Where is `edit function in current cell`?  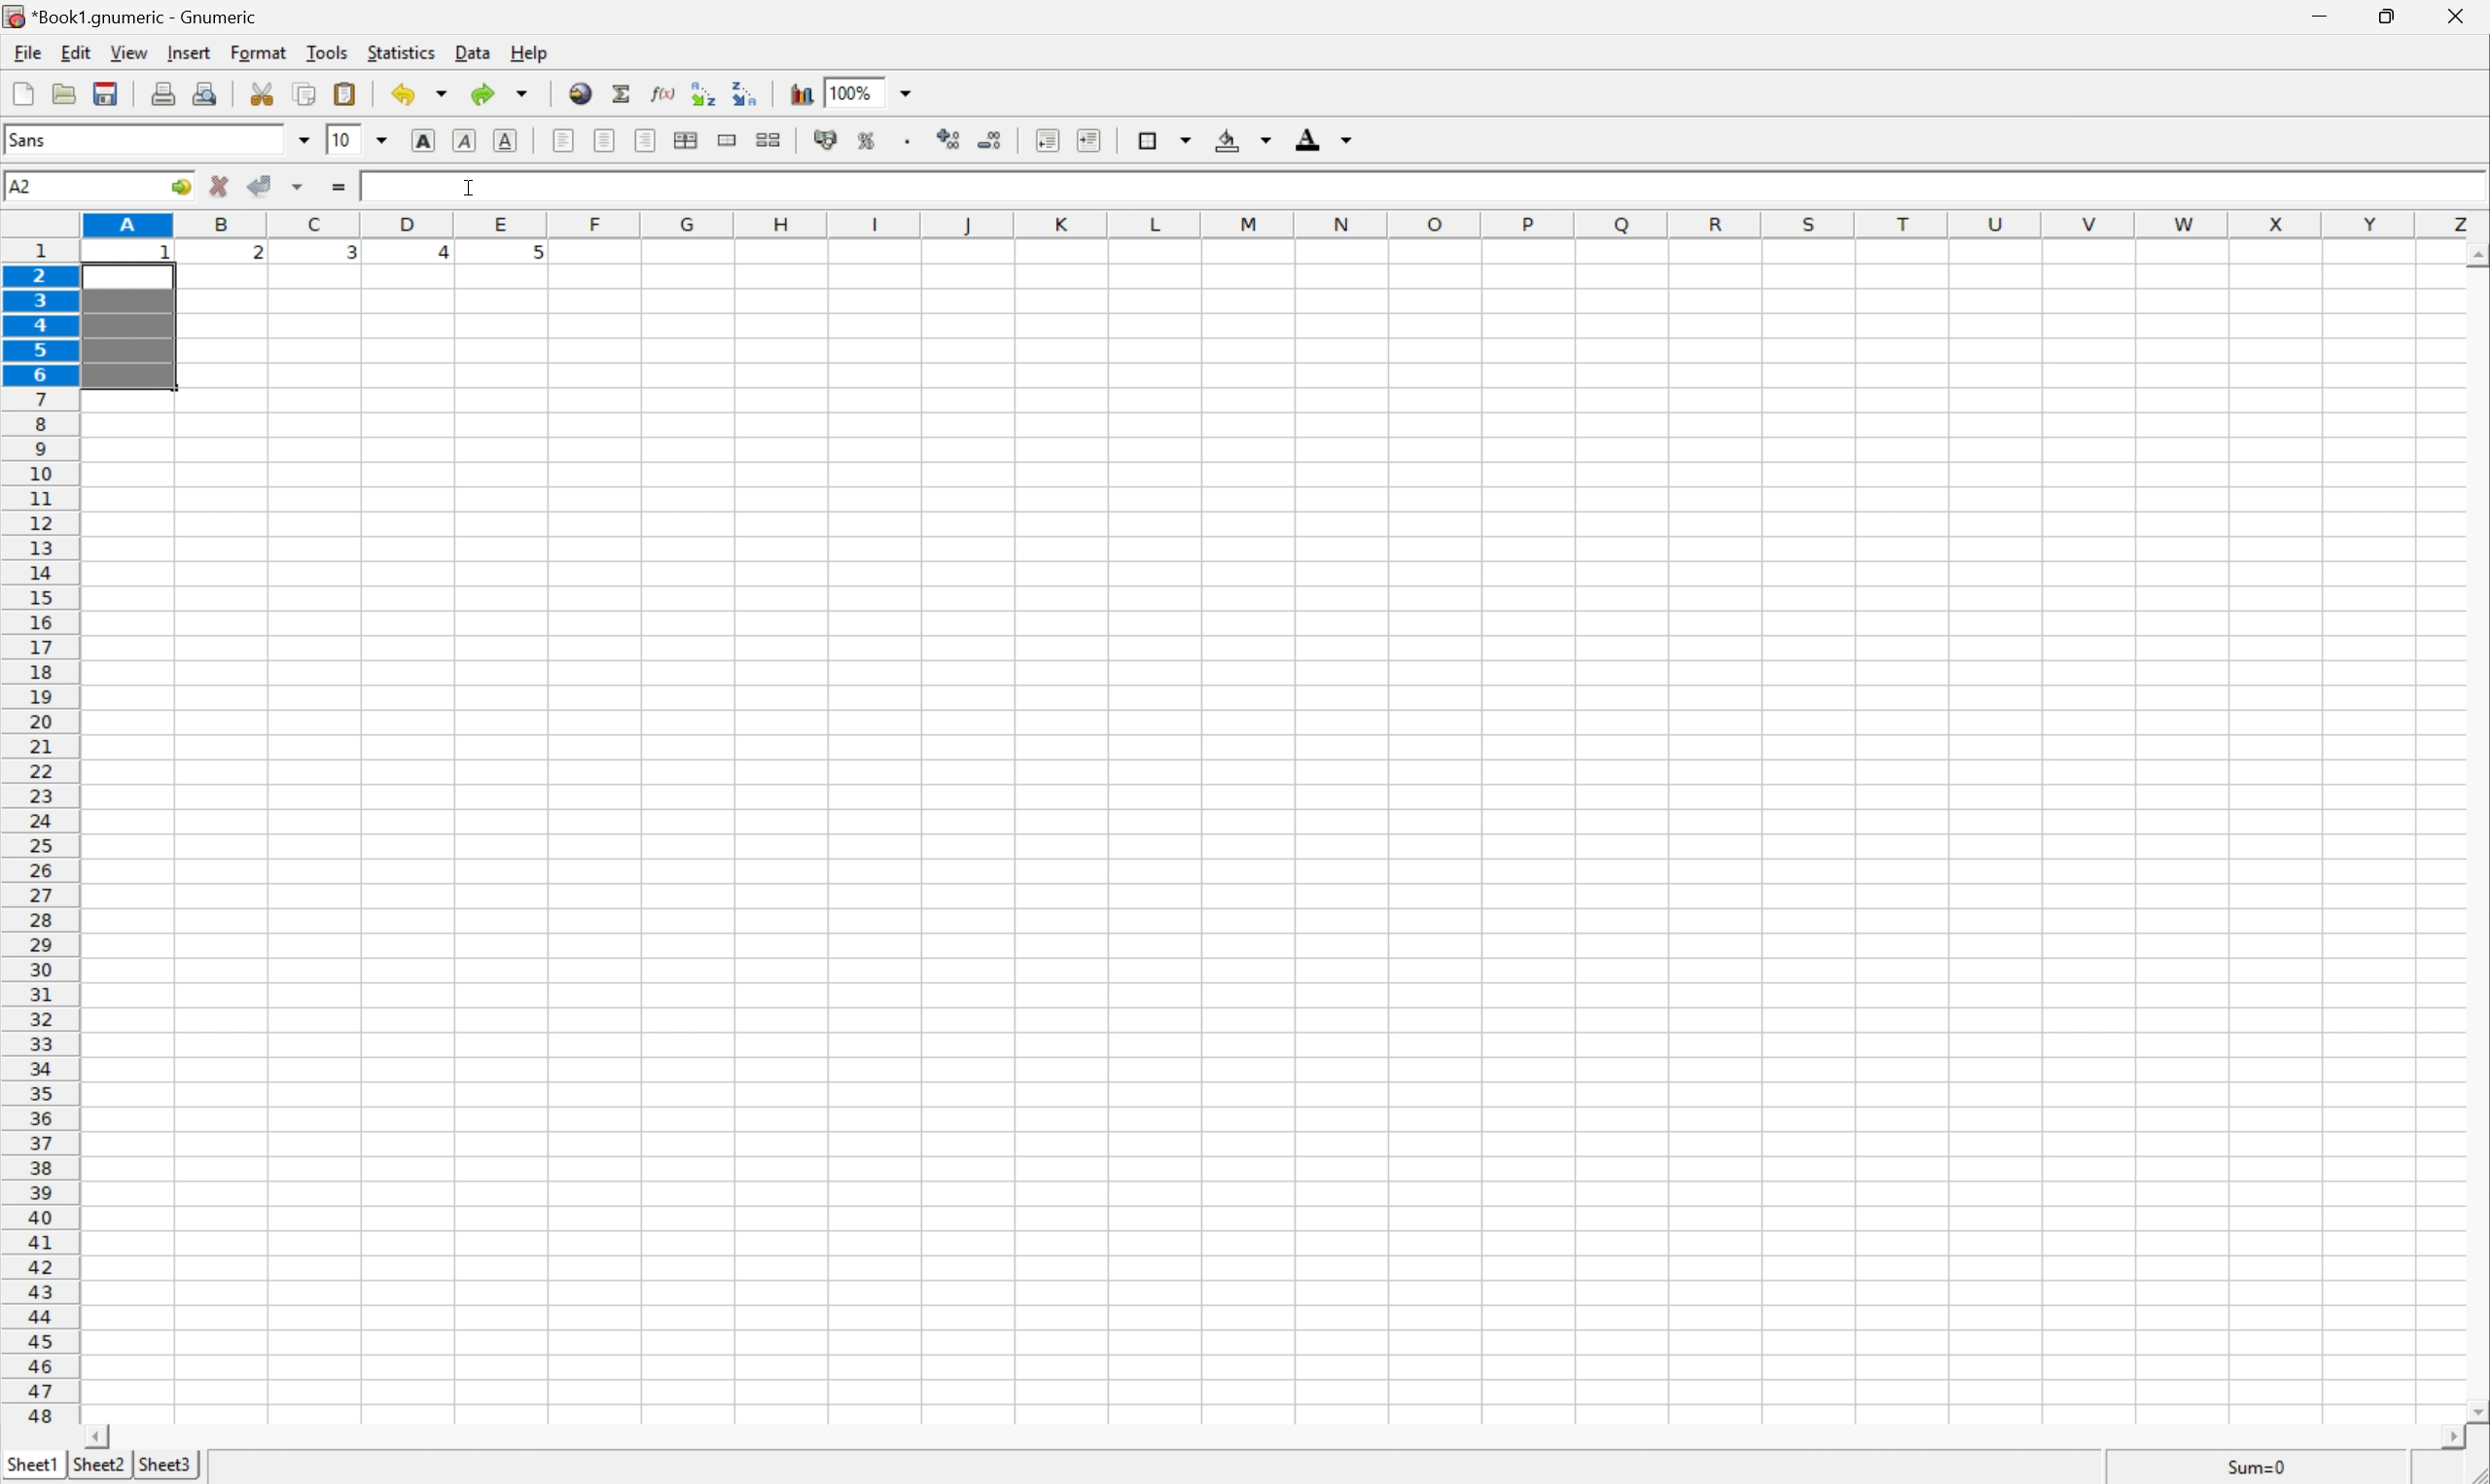 edit function in current cell is located at coordinates (665, 95).